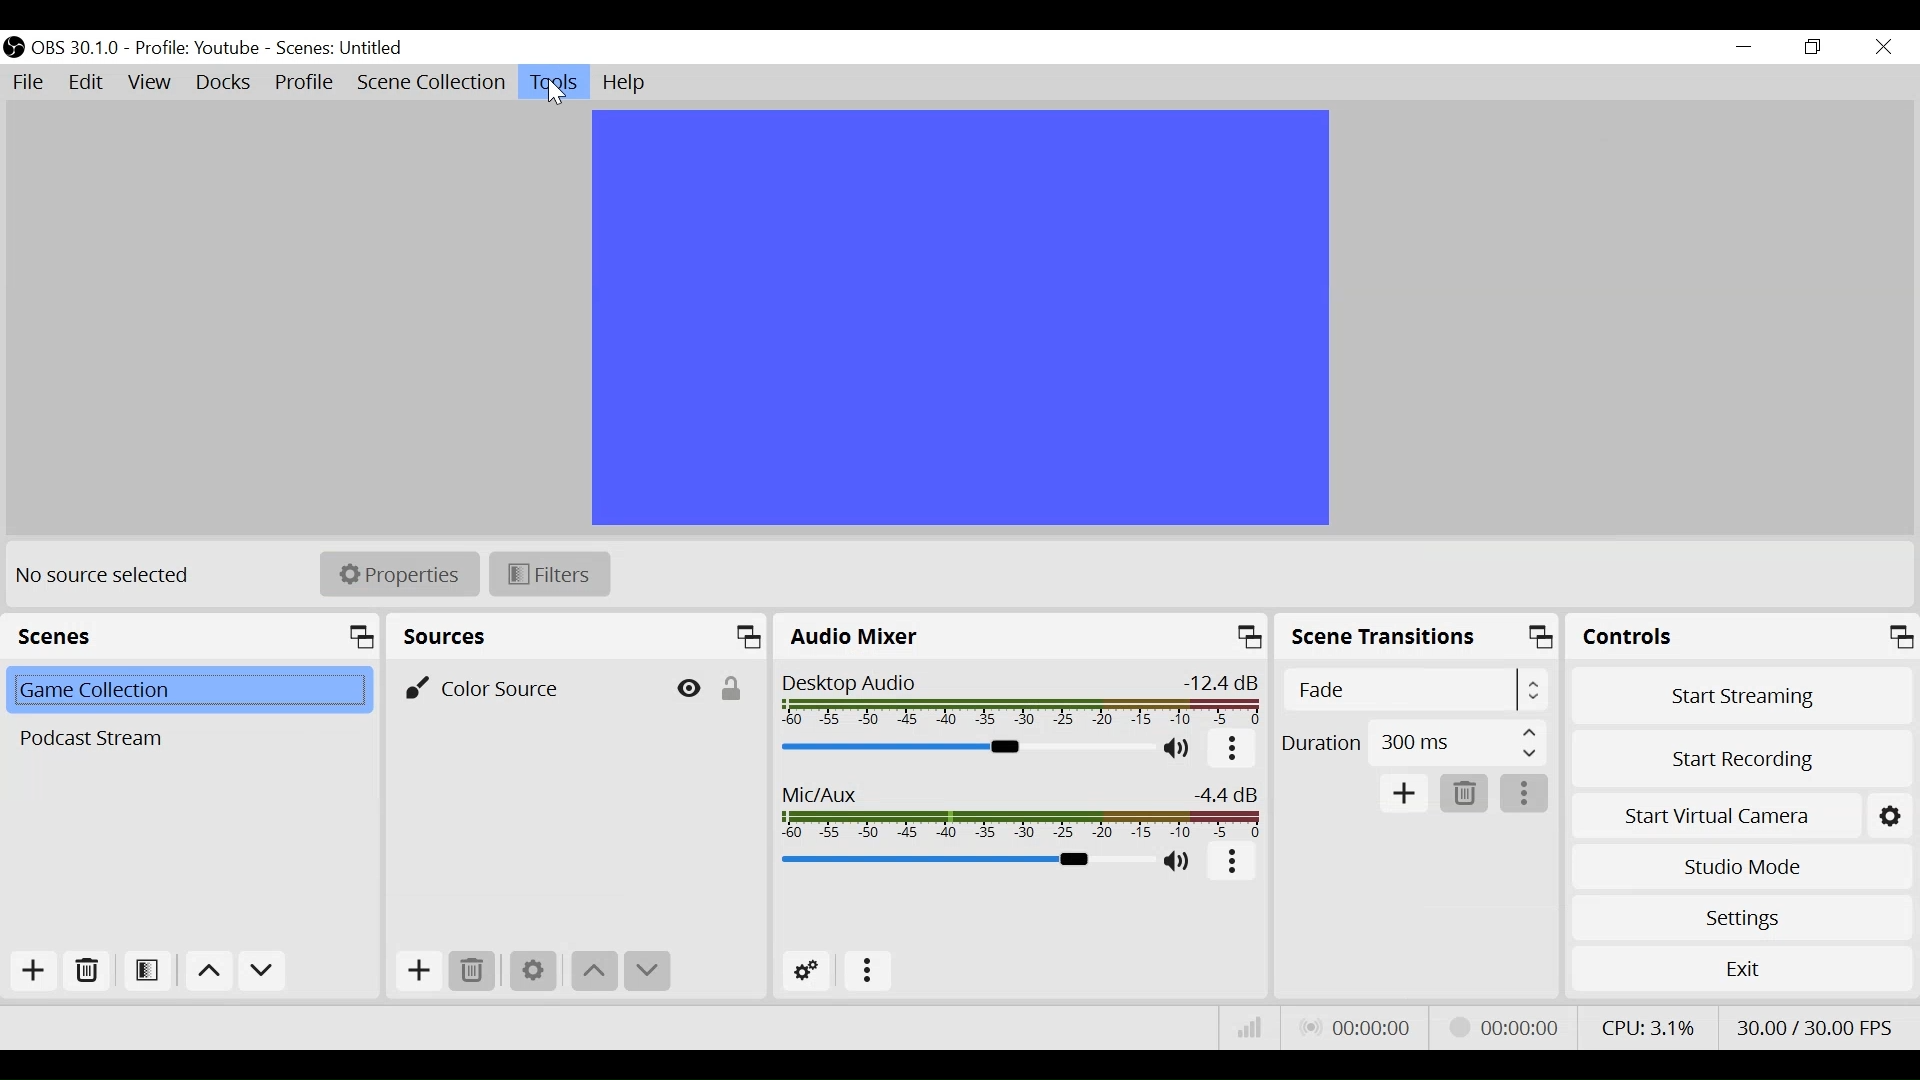  What do you see at coordinates (305, 82) in the screenshot?
I see `Profile` at bounding box center [305, 82].